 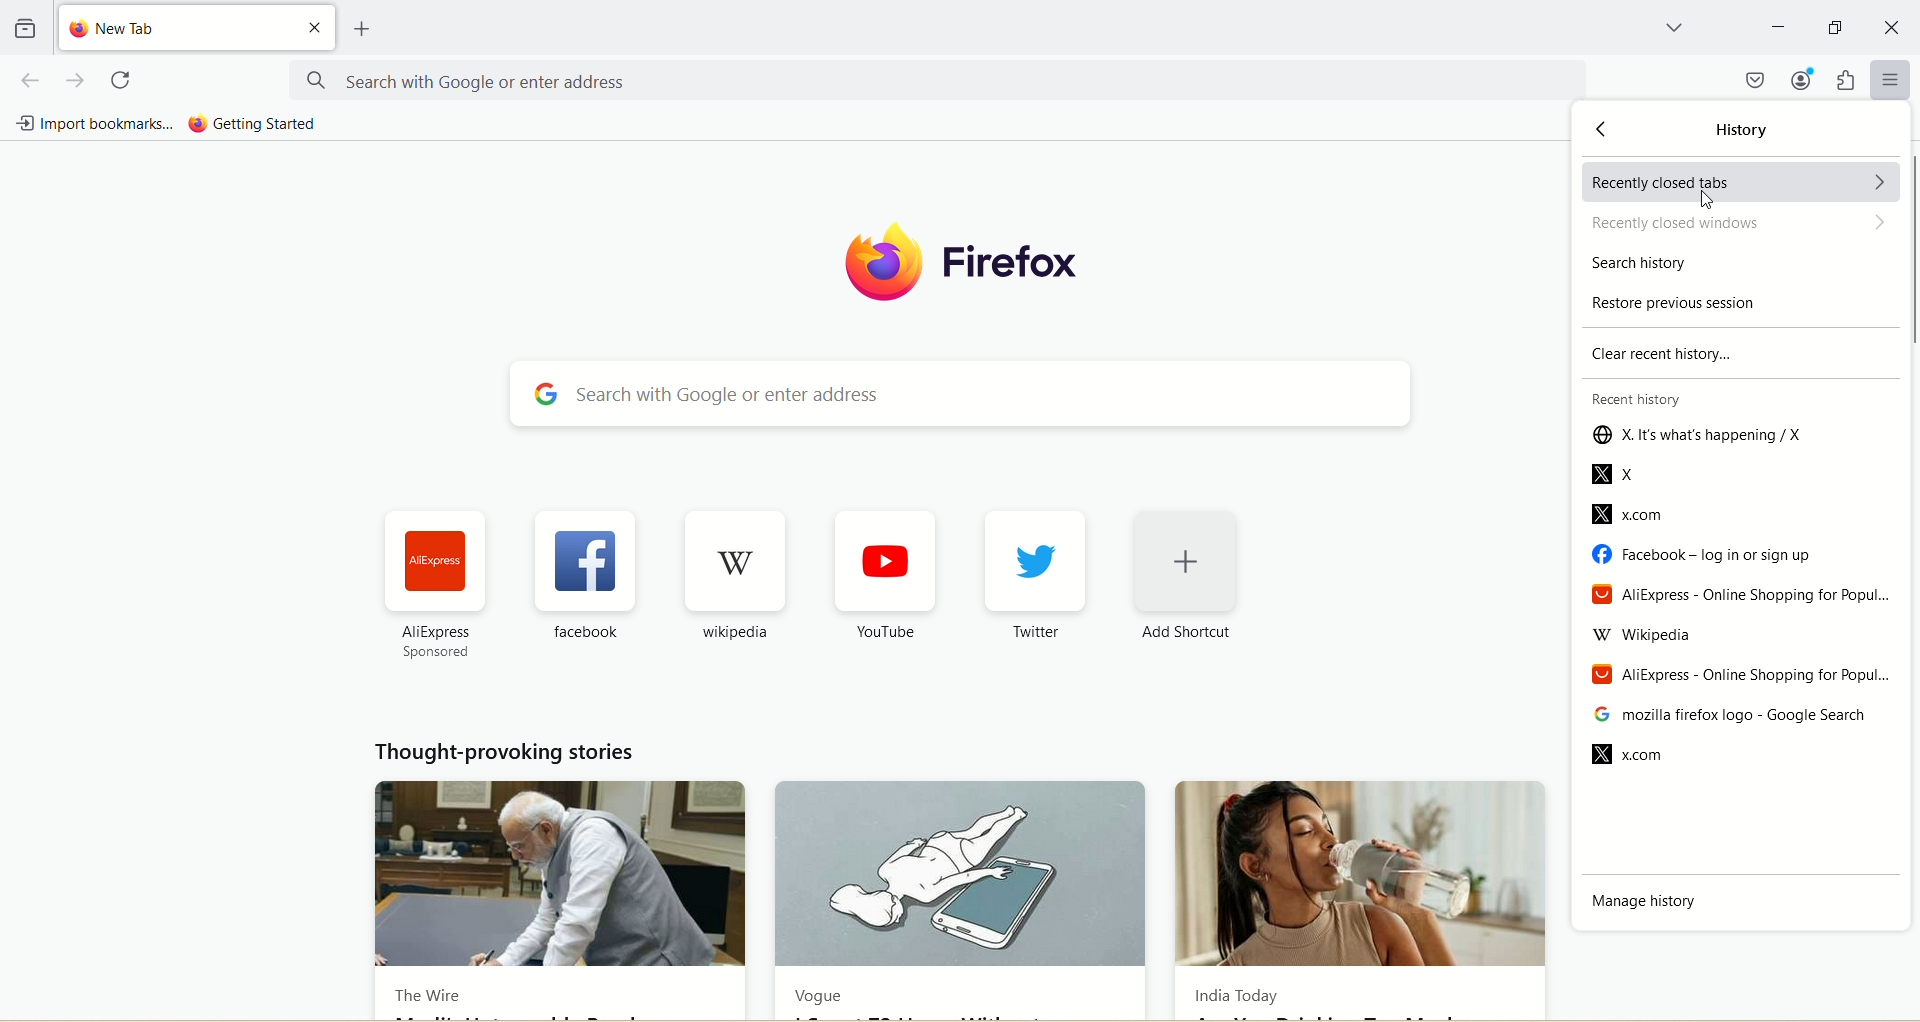 I want to click on logo, so click(x=872, y=264).